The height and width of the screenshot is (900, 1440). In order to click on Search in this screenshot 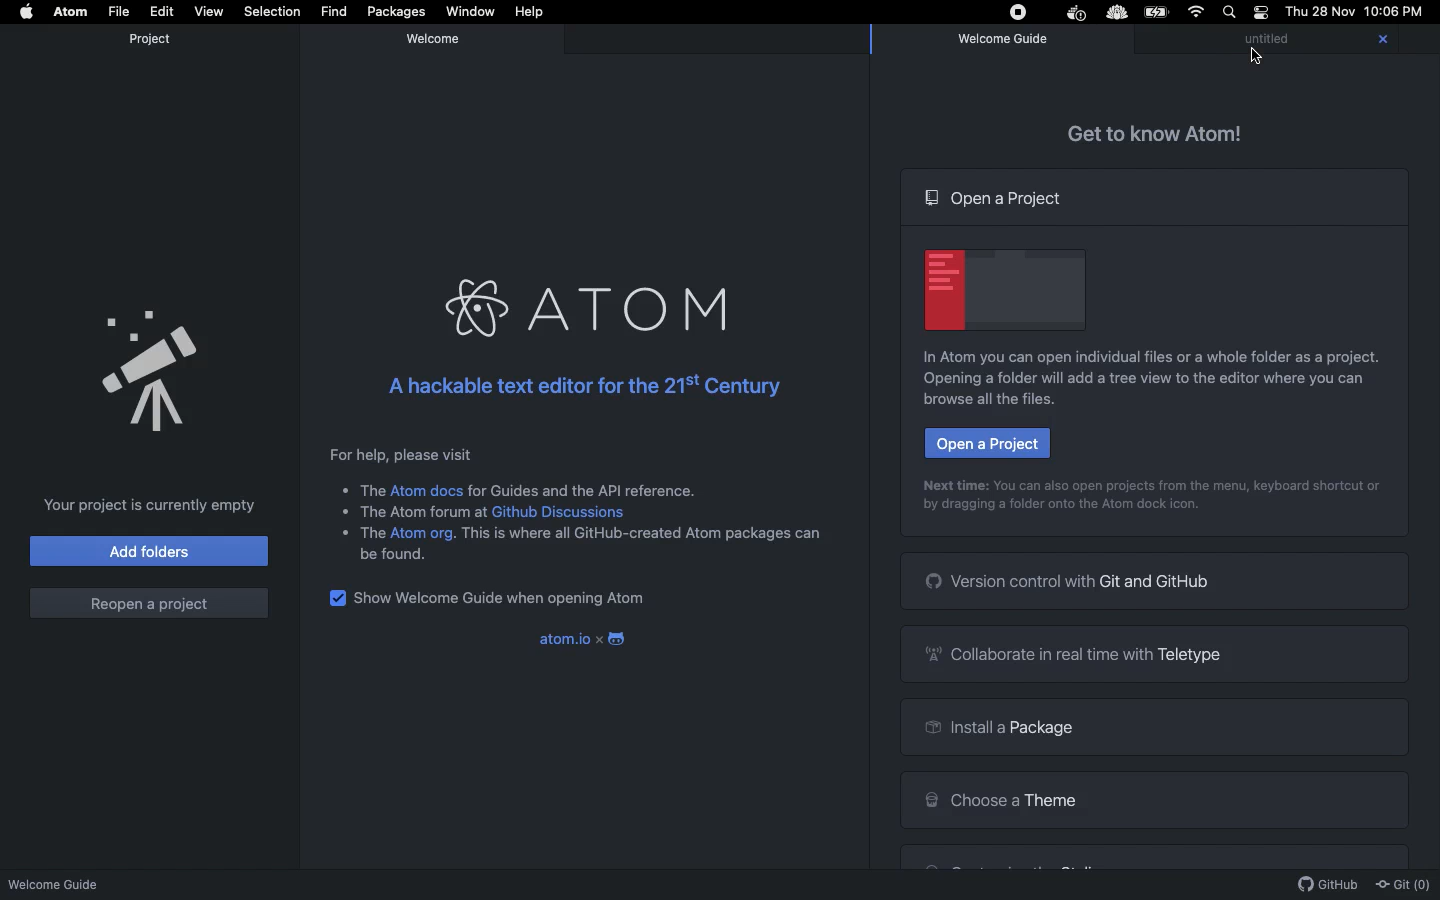, I will do `click(1227, 12)`.